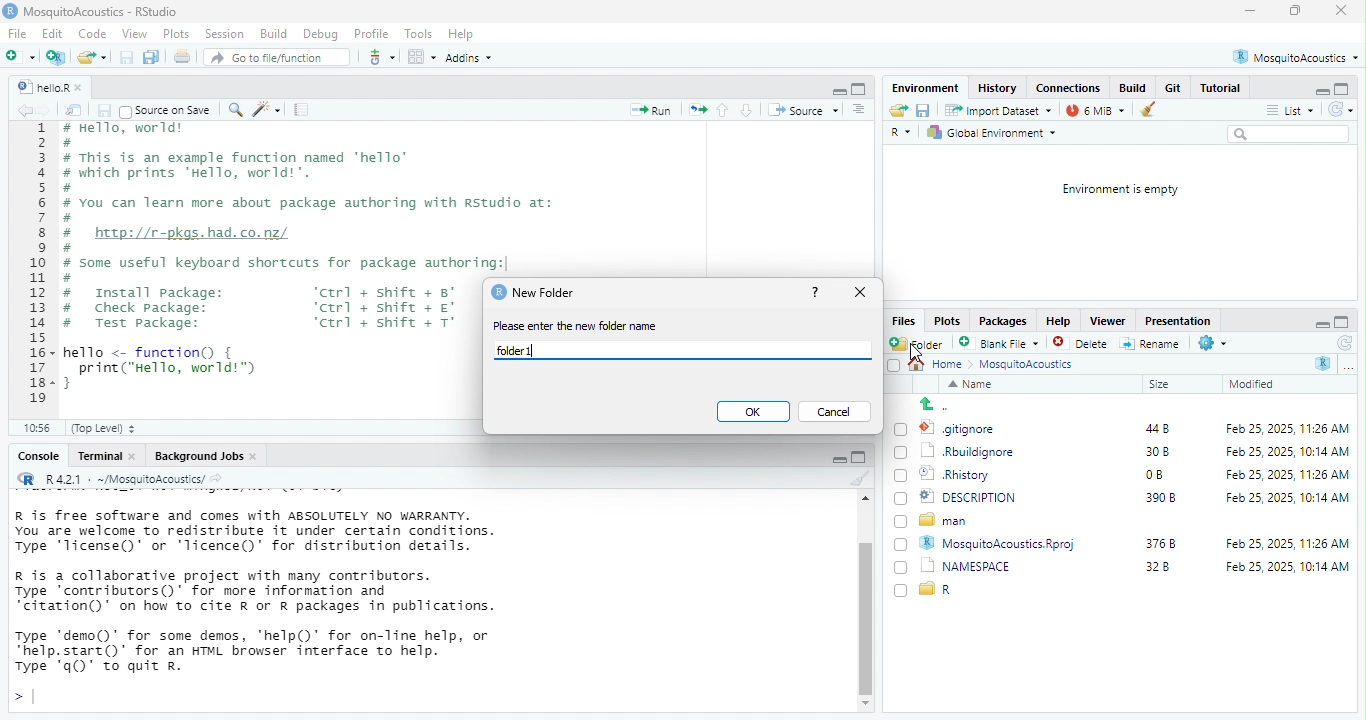 Image resolution: width=1366 pixels, height=720 pixels. What do you see at coordinates (653, 112) in the screenshot?
I see ` Run` at bounding box center [653, 112].